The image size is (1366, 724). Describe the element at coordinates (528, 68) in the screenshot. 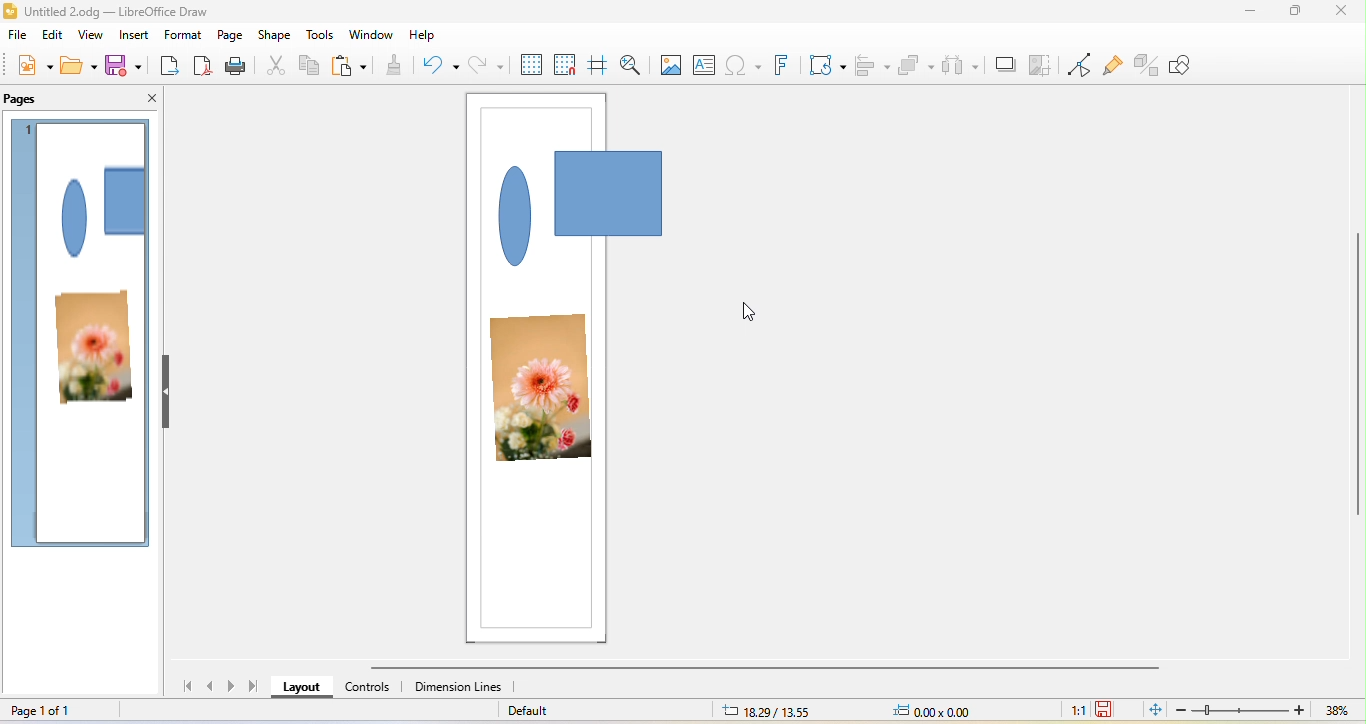

I see `display grid` at that location.